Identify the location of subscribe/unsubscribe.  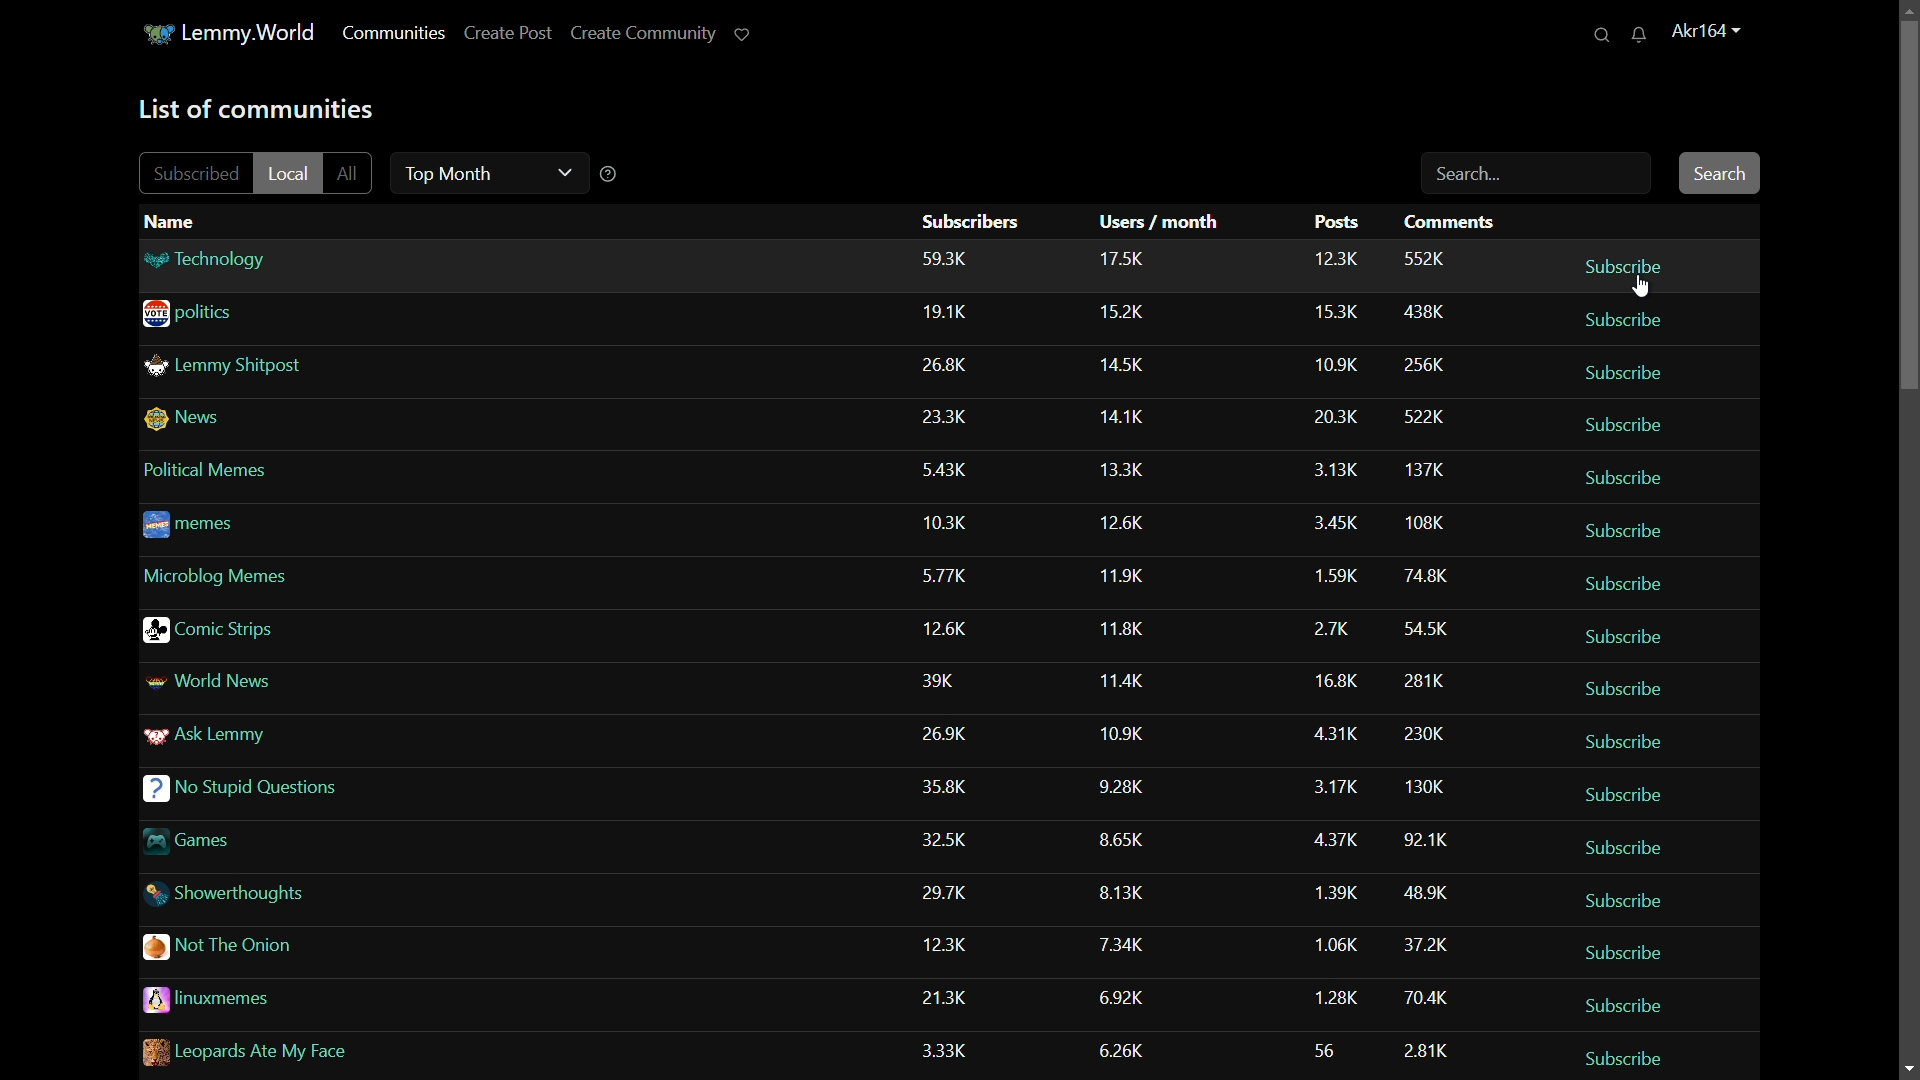
(1622, 478).